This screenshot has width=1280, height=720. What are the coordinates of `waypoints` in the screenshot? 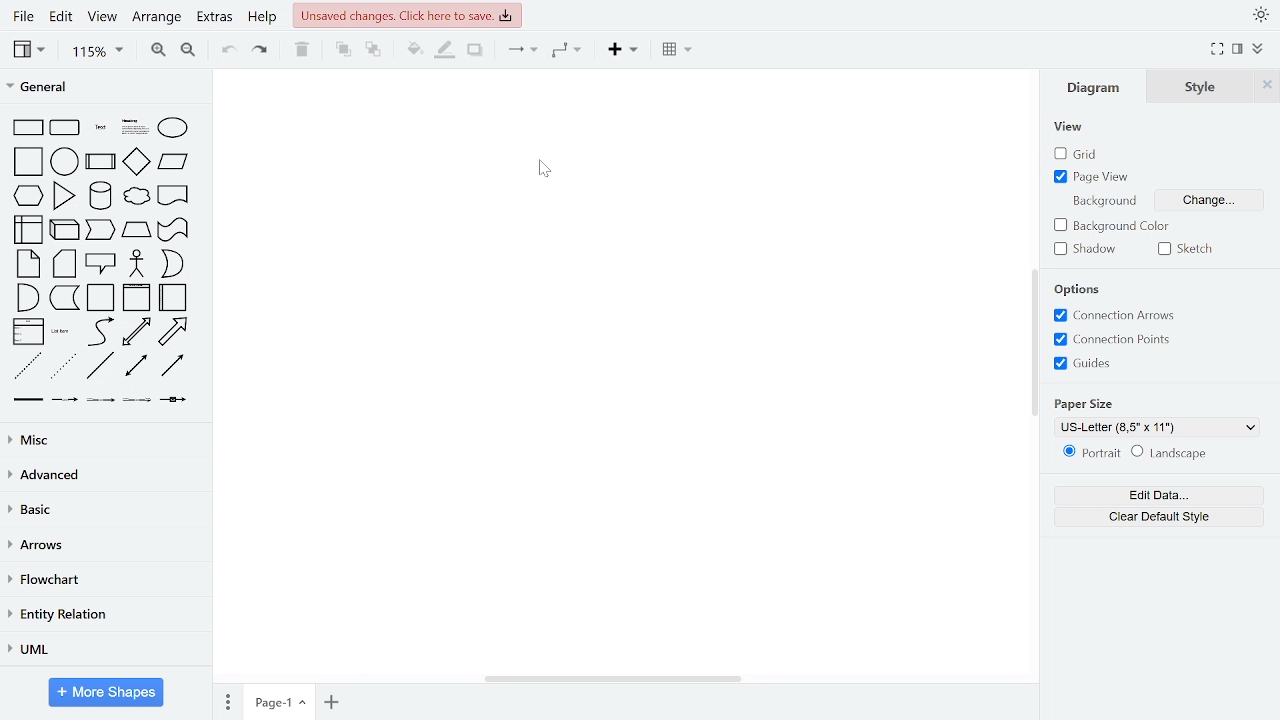 It's located at (567, 50).